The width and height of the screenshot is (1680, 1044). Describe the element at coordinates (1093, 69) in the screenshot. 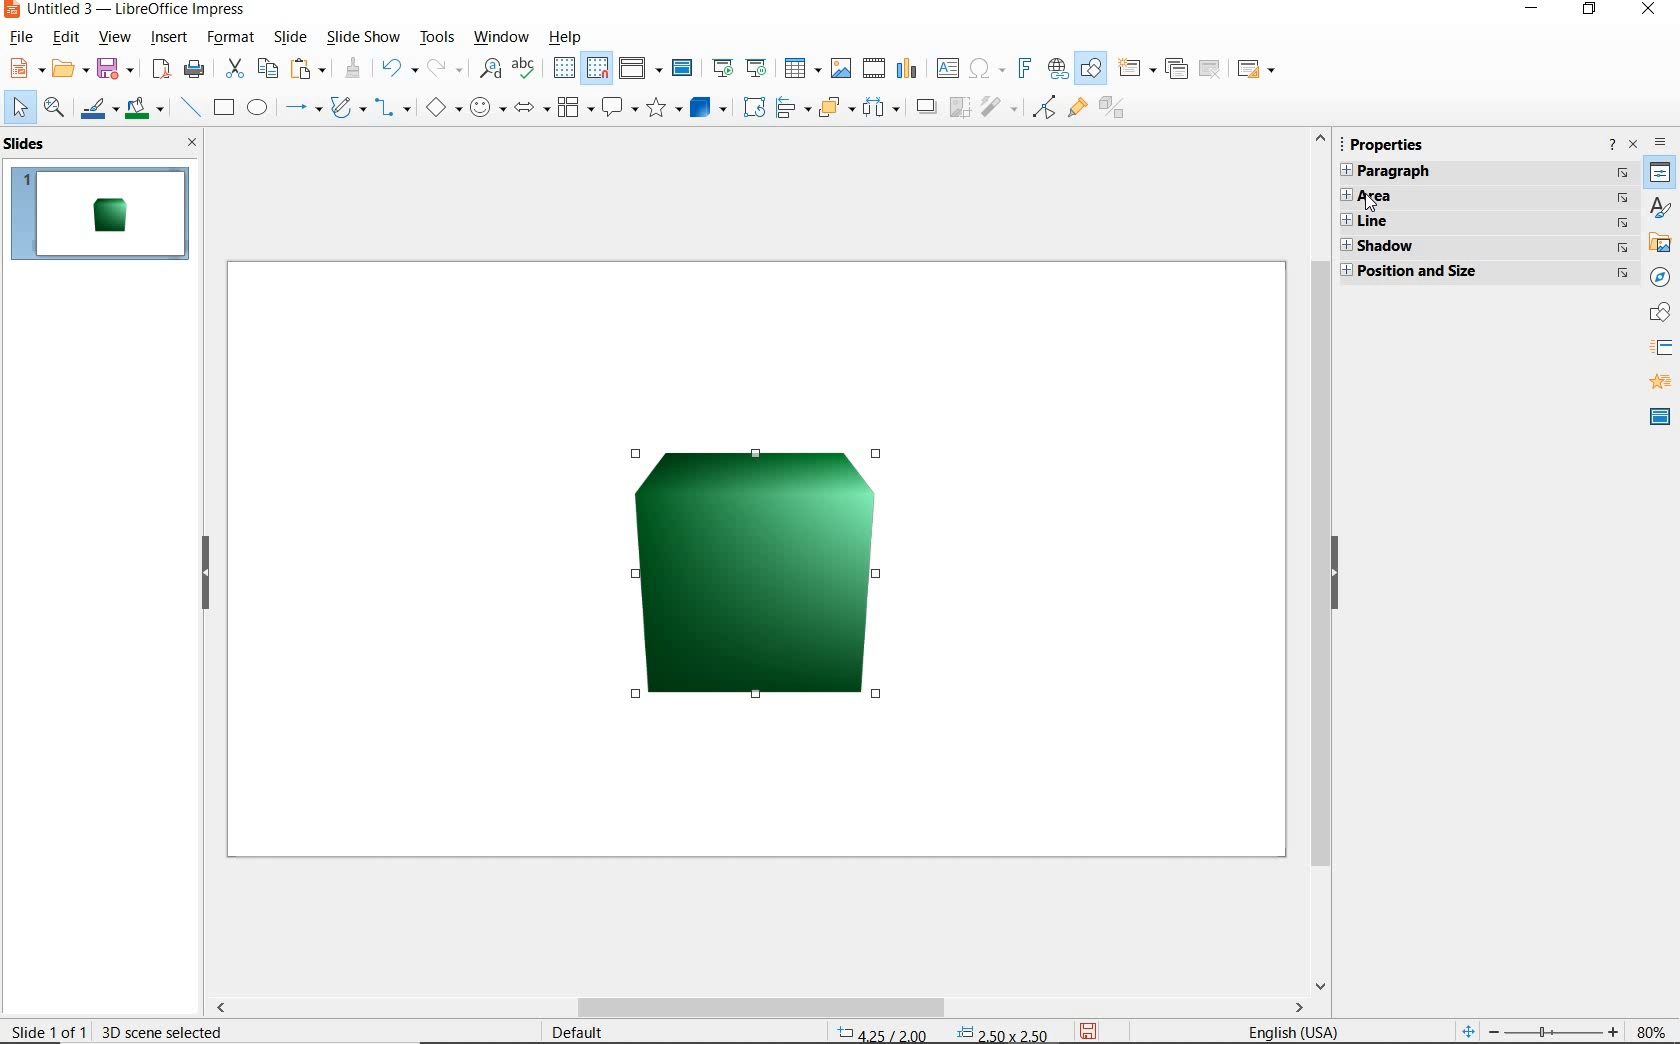

I see `show draw functions` at that location.